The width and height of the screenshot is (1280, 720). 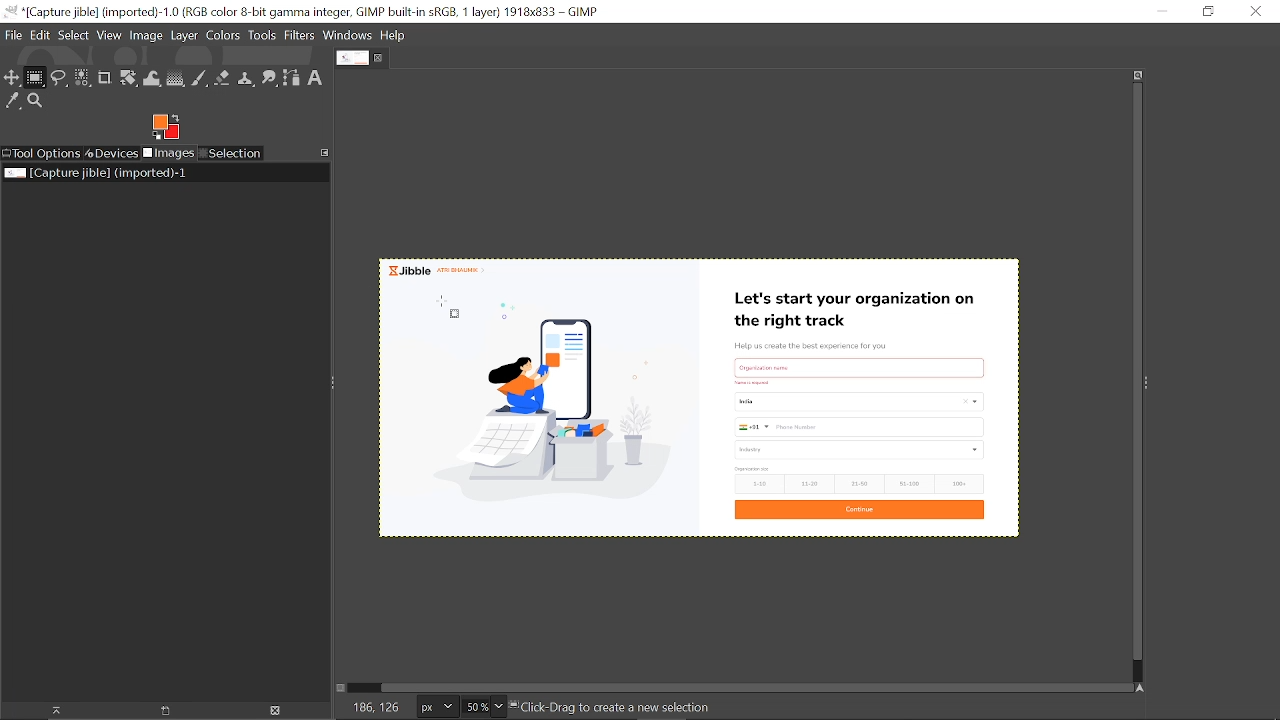 I want to click on Close , so click(x=1257, y=11).